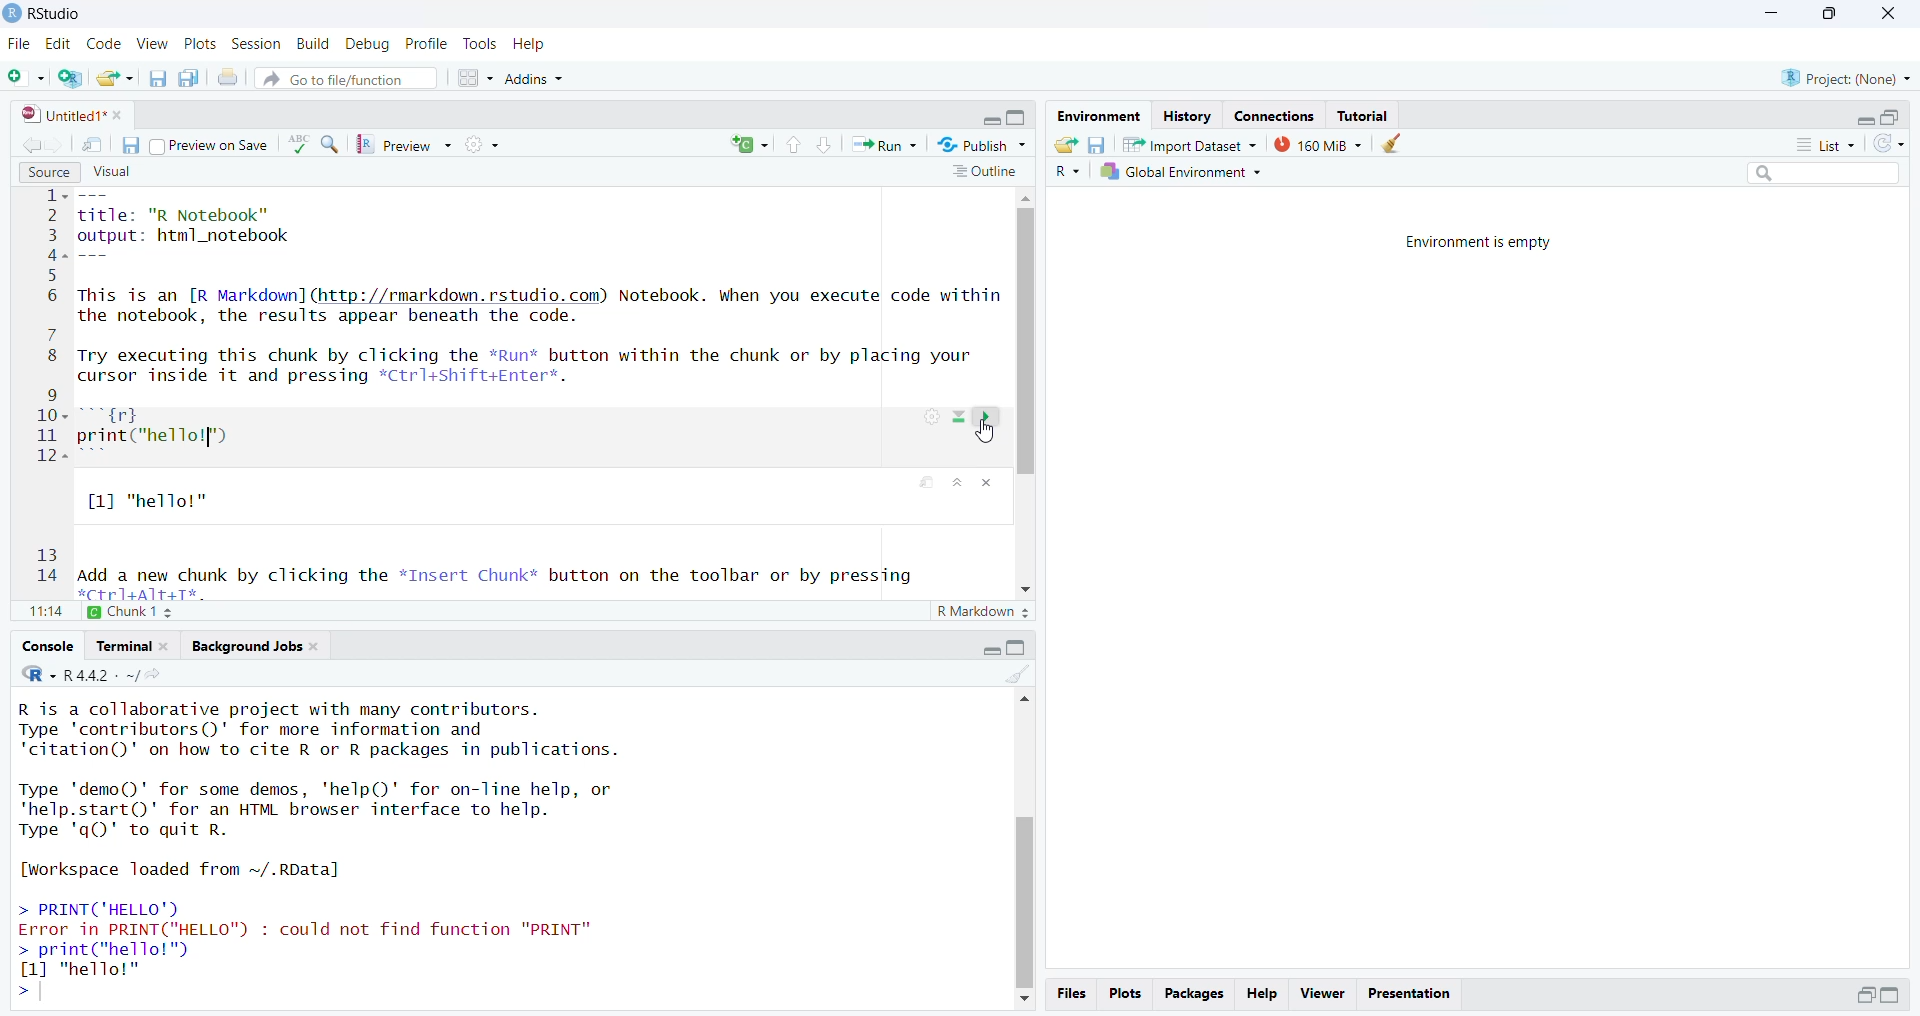 Image resolution: width=1920 pixels, height=1016 pixels. What do you see at coordinates (409, 145) in the screenshot?
I see `preview` at bounding box center [409, 145].